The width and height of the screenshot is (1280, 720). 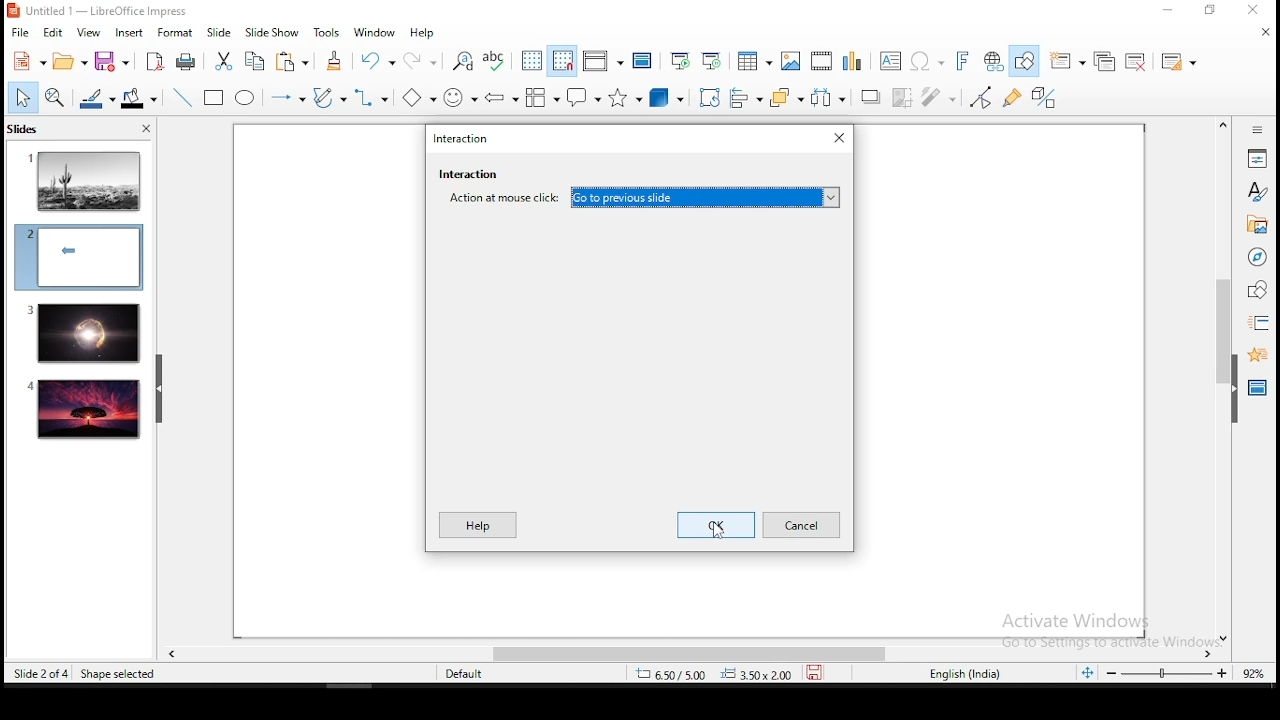 I want to click on tools, so click(x=328, y=33).